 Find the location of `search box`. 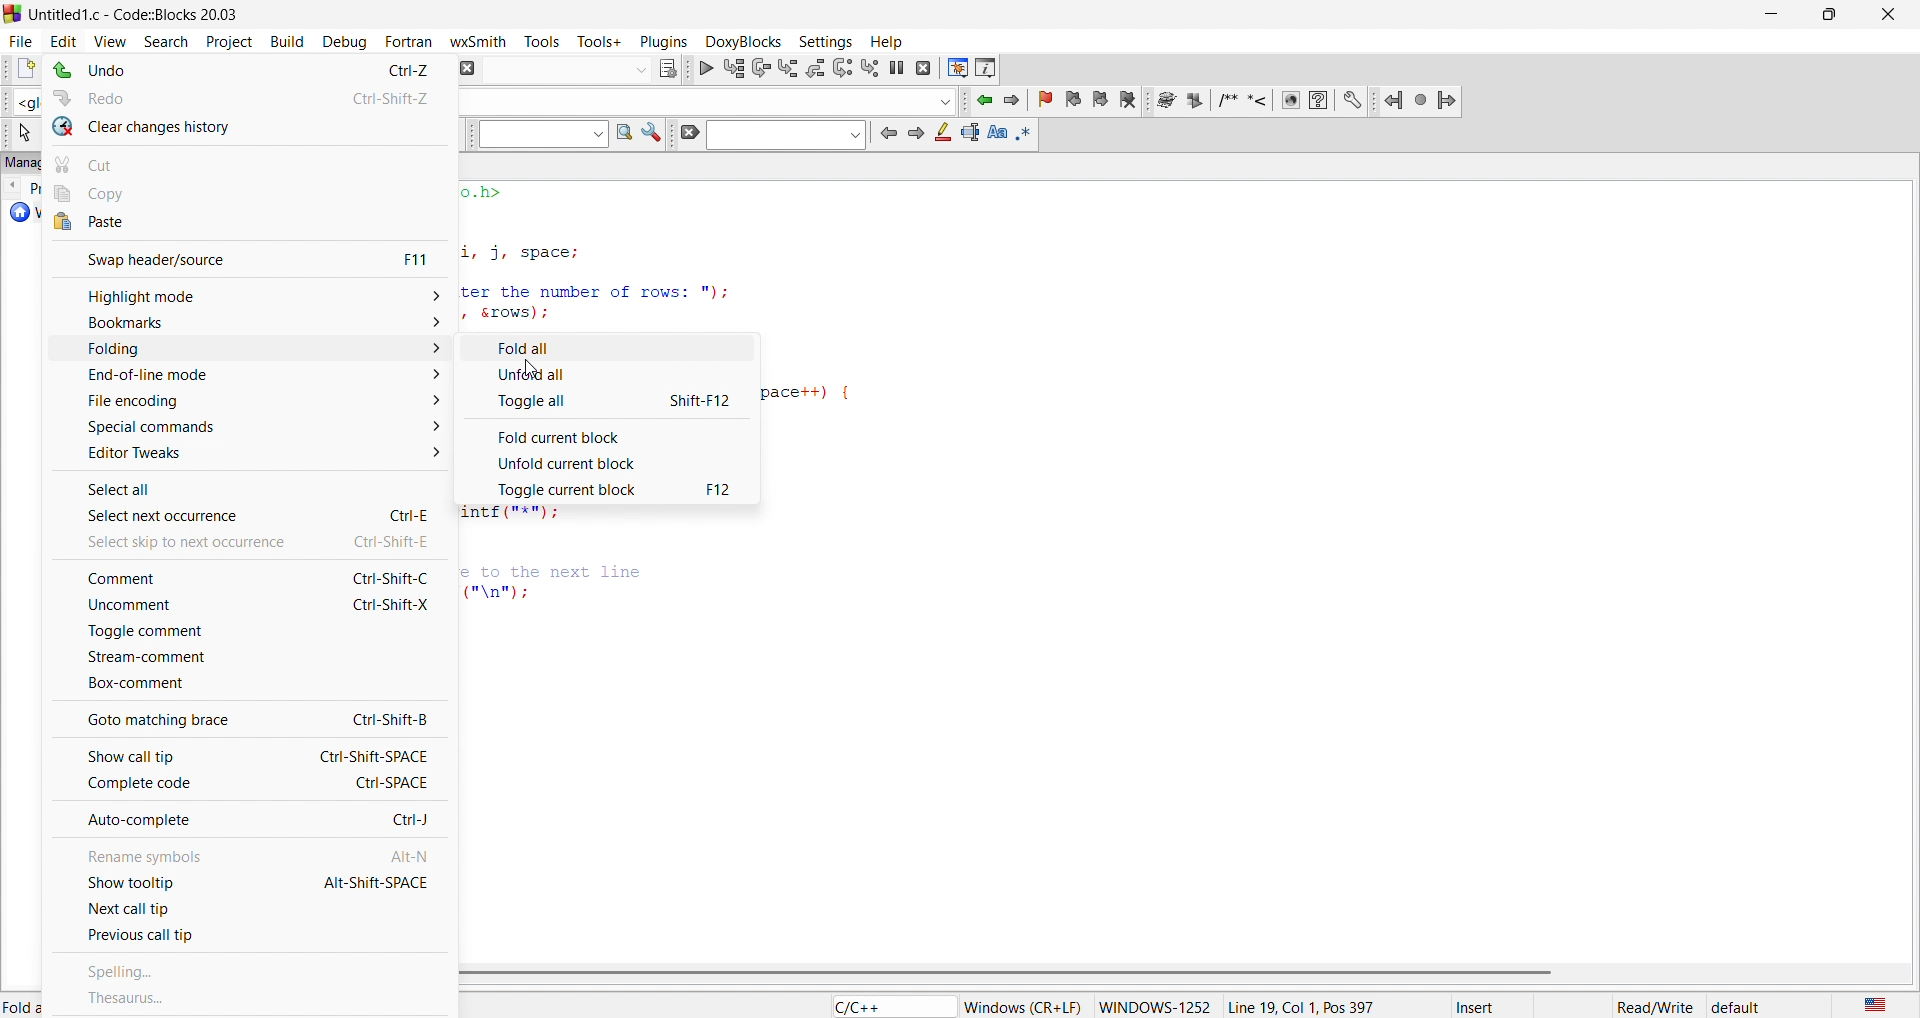

search box is located at coordinates (537, 135).